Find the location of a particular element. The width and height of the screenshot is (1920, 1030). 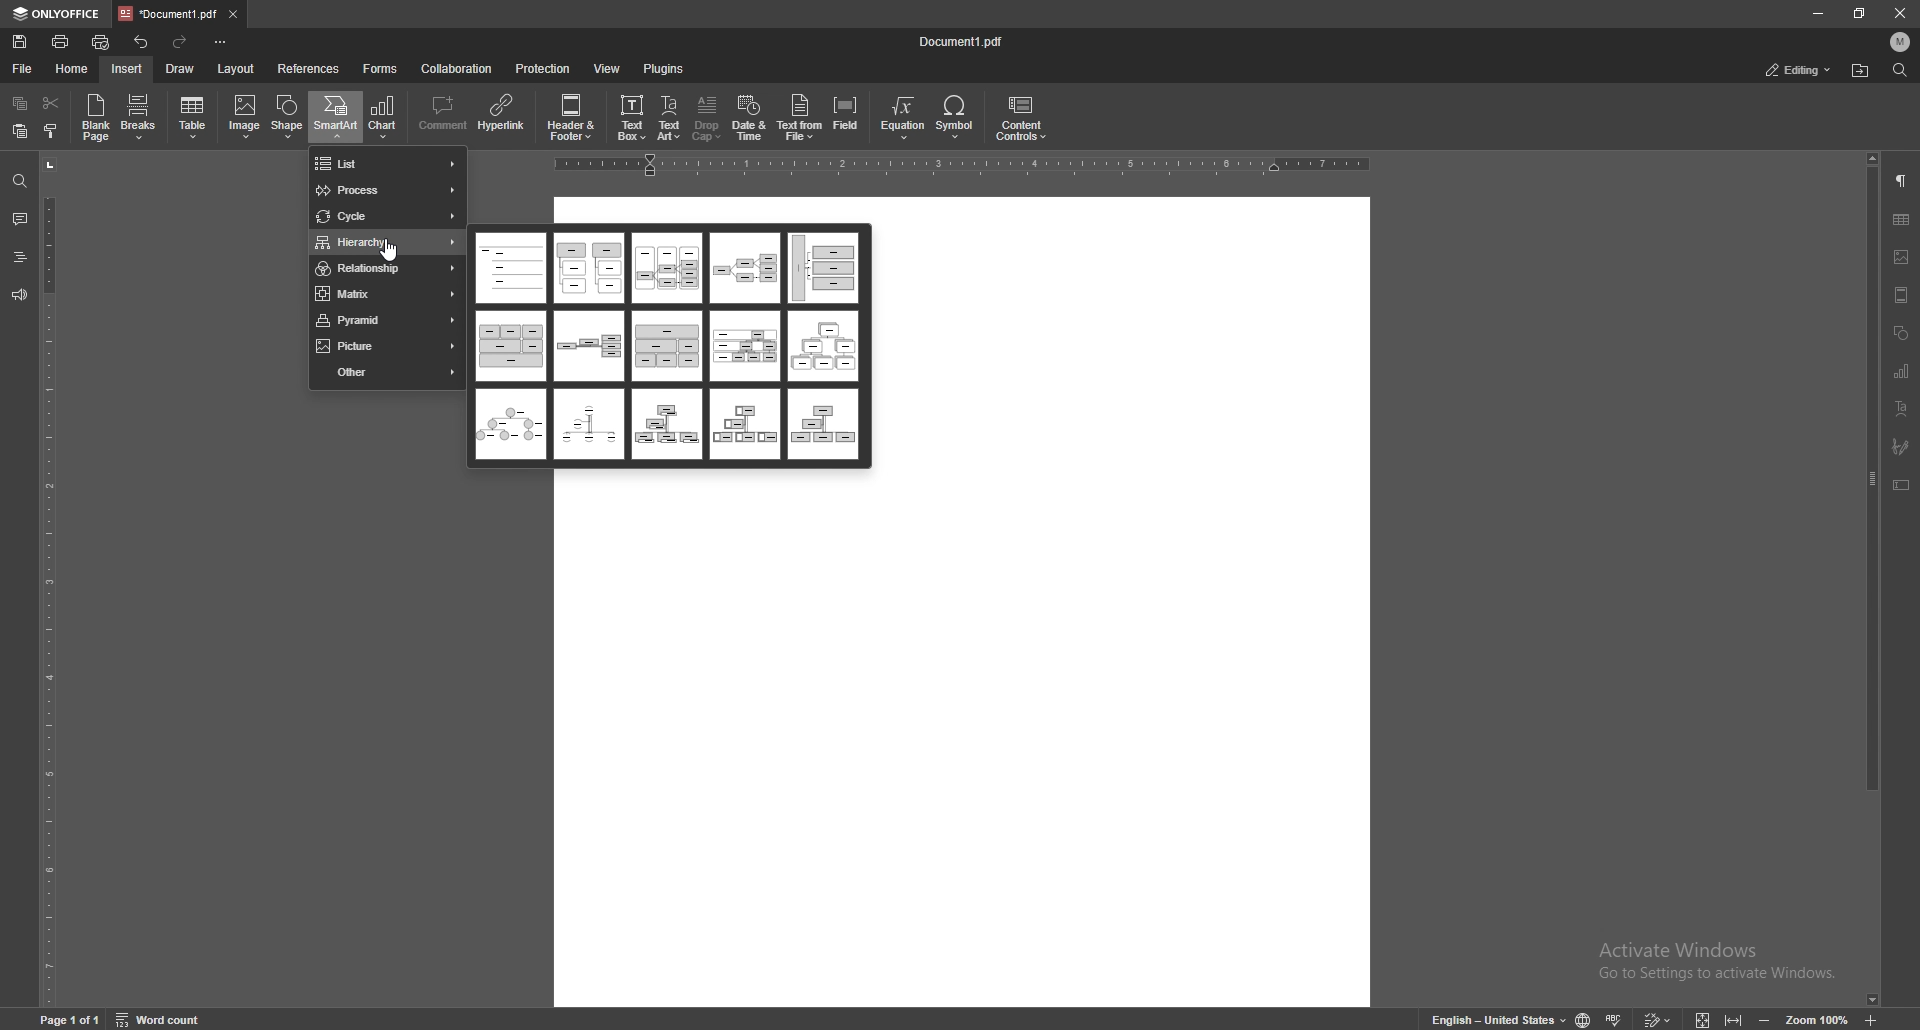

find is located at coordinates (1899, 69).